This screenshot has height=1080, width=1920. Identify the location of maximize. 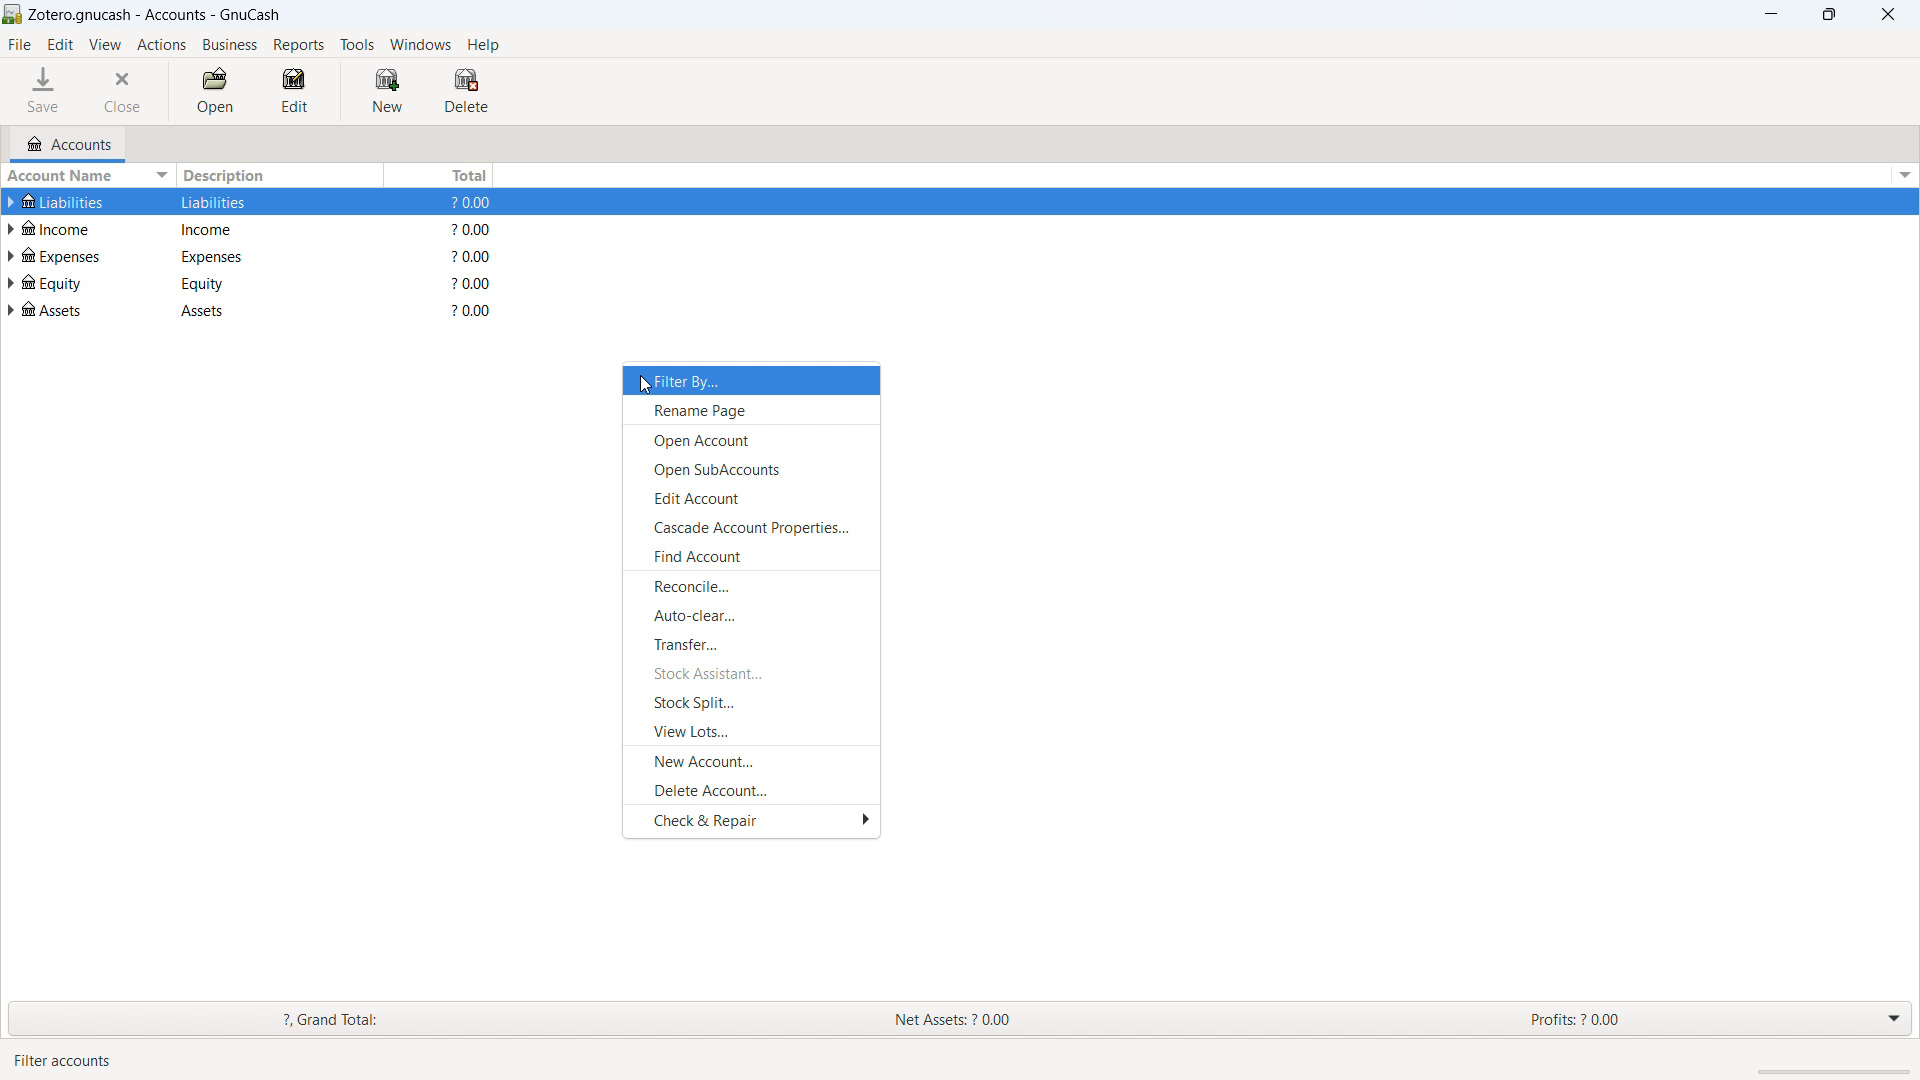
(1829, 13).